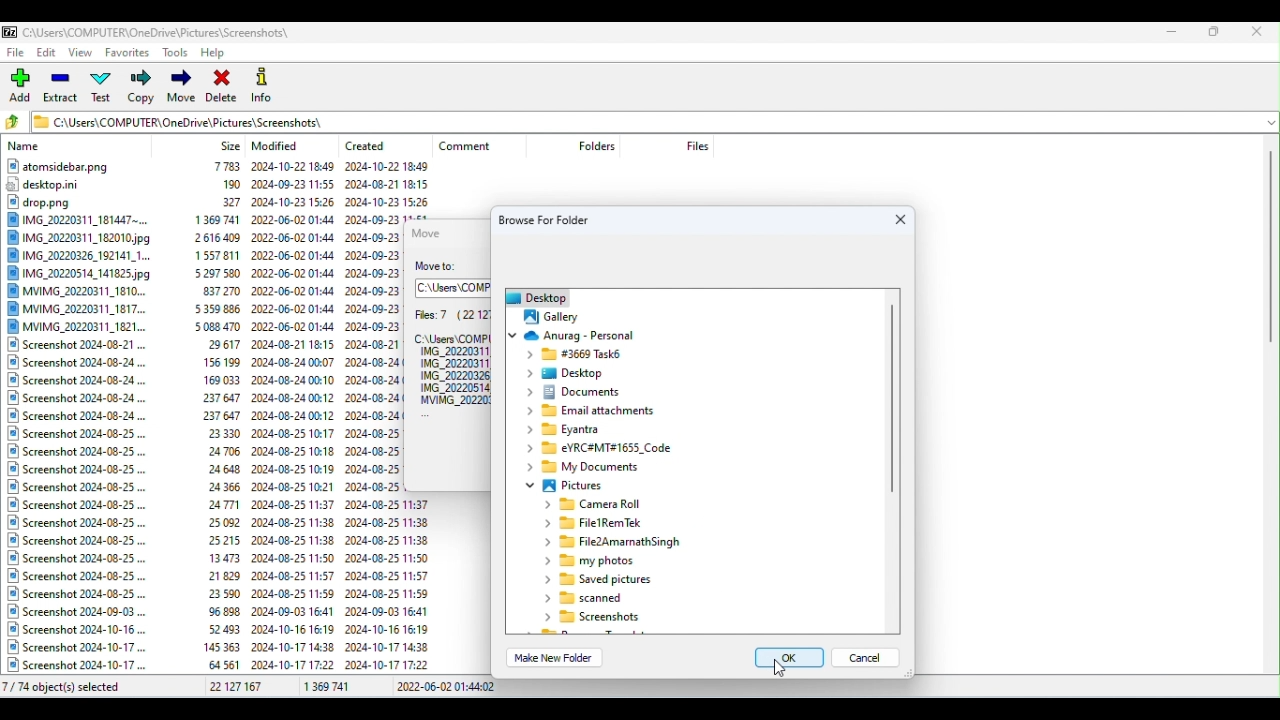 The width and height of the screenshot is (1280, 720). Describe the element at coordinates (140, 88) in the screenshot. I see `Copy` at that location.